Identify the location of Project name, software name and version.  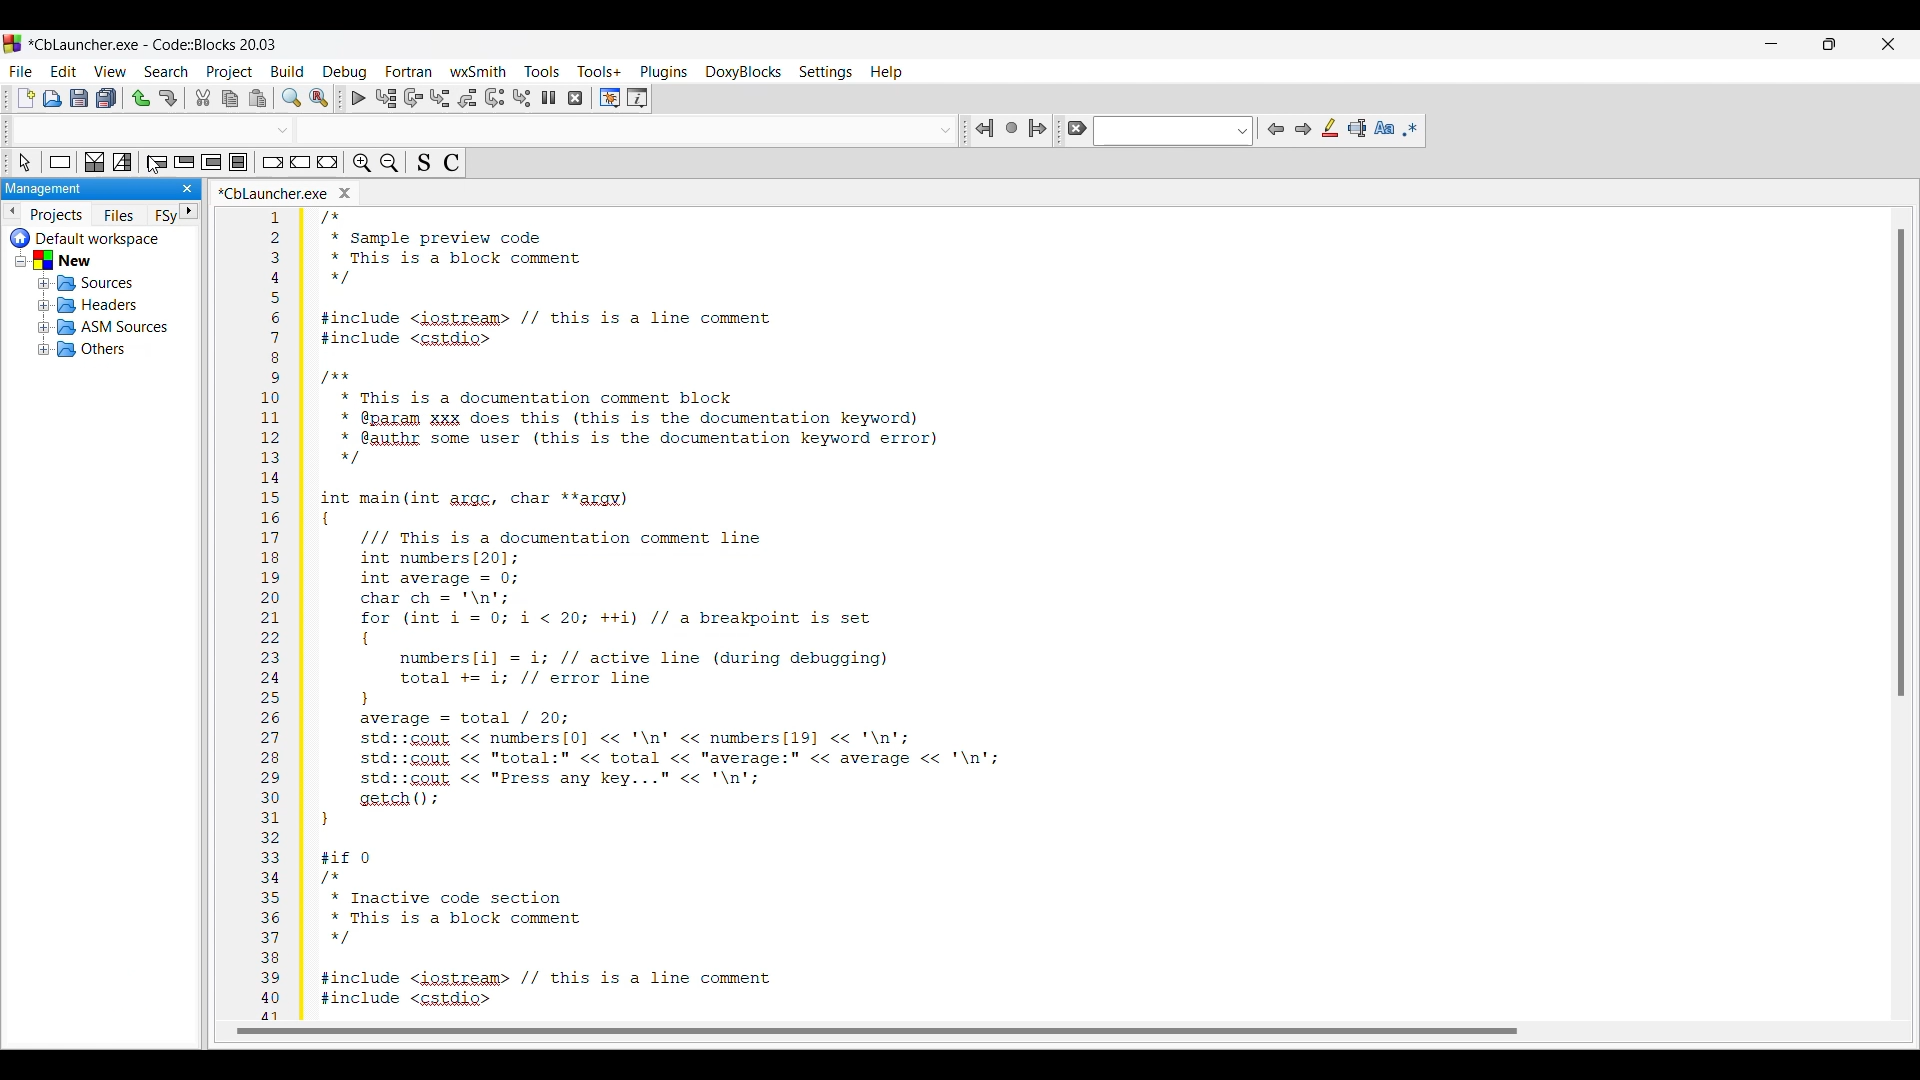
(154, 44).